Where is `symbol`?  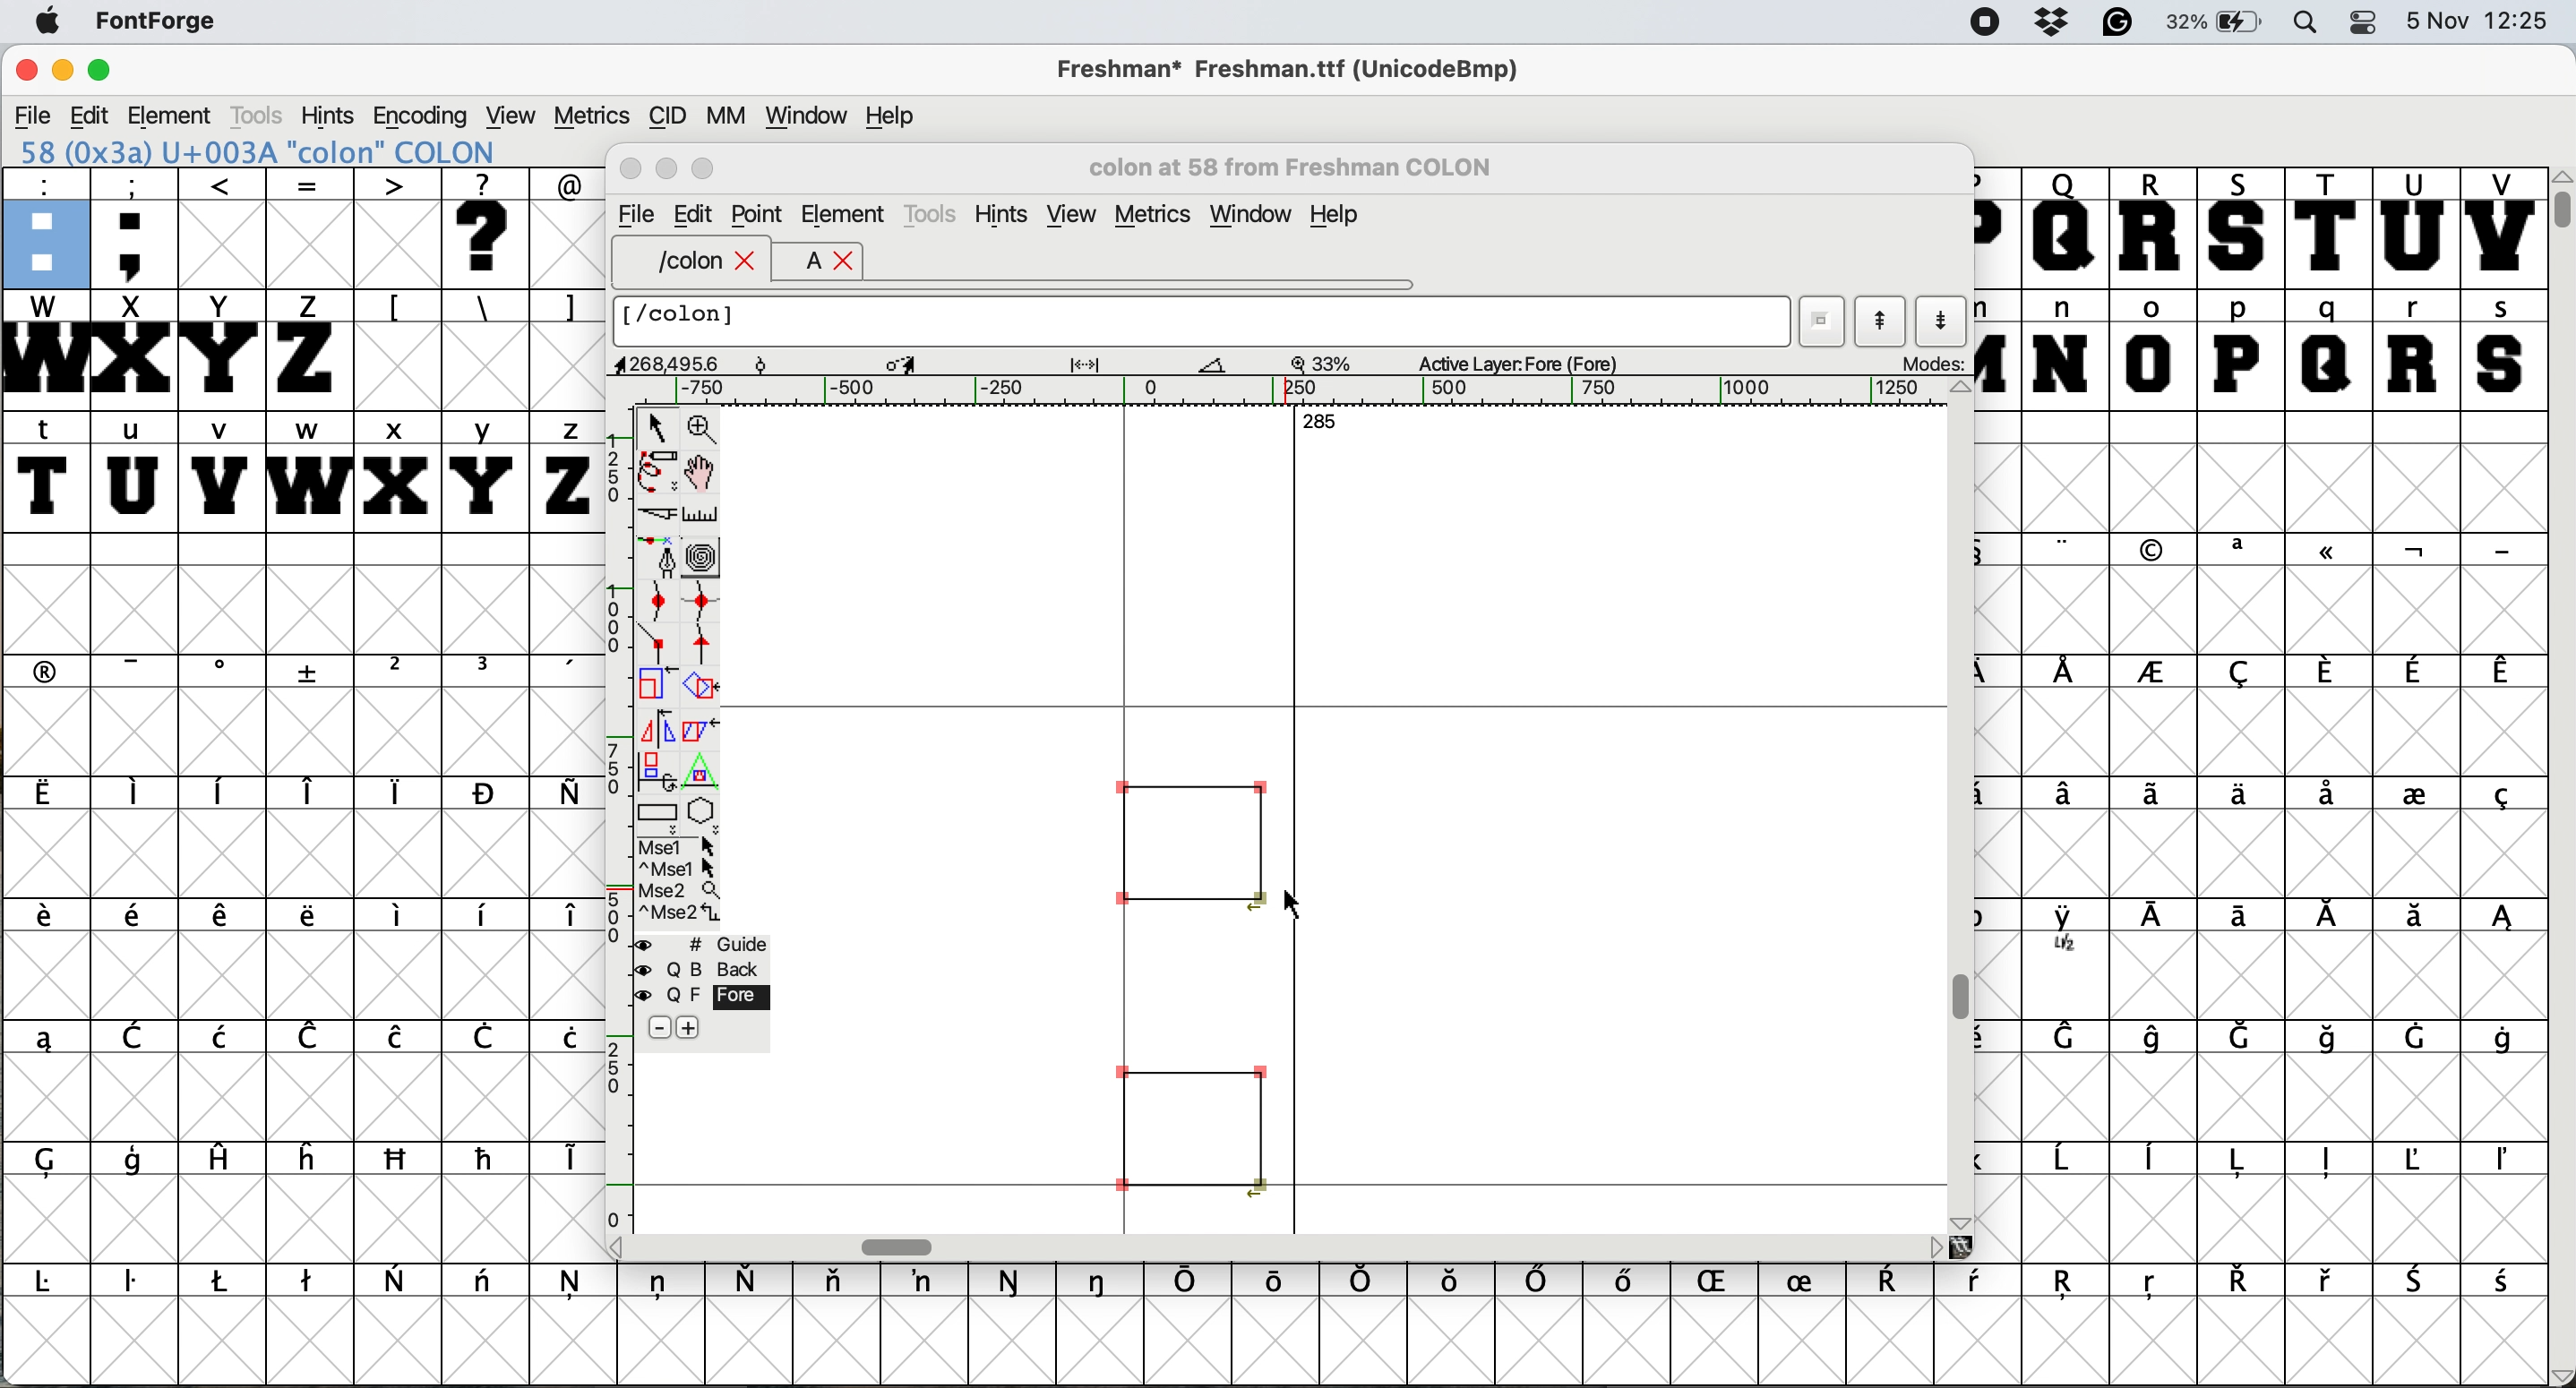 symbol is located at coordinates (754, 1278).